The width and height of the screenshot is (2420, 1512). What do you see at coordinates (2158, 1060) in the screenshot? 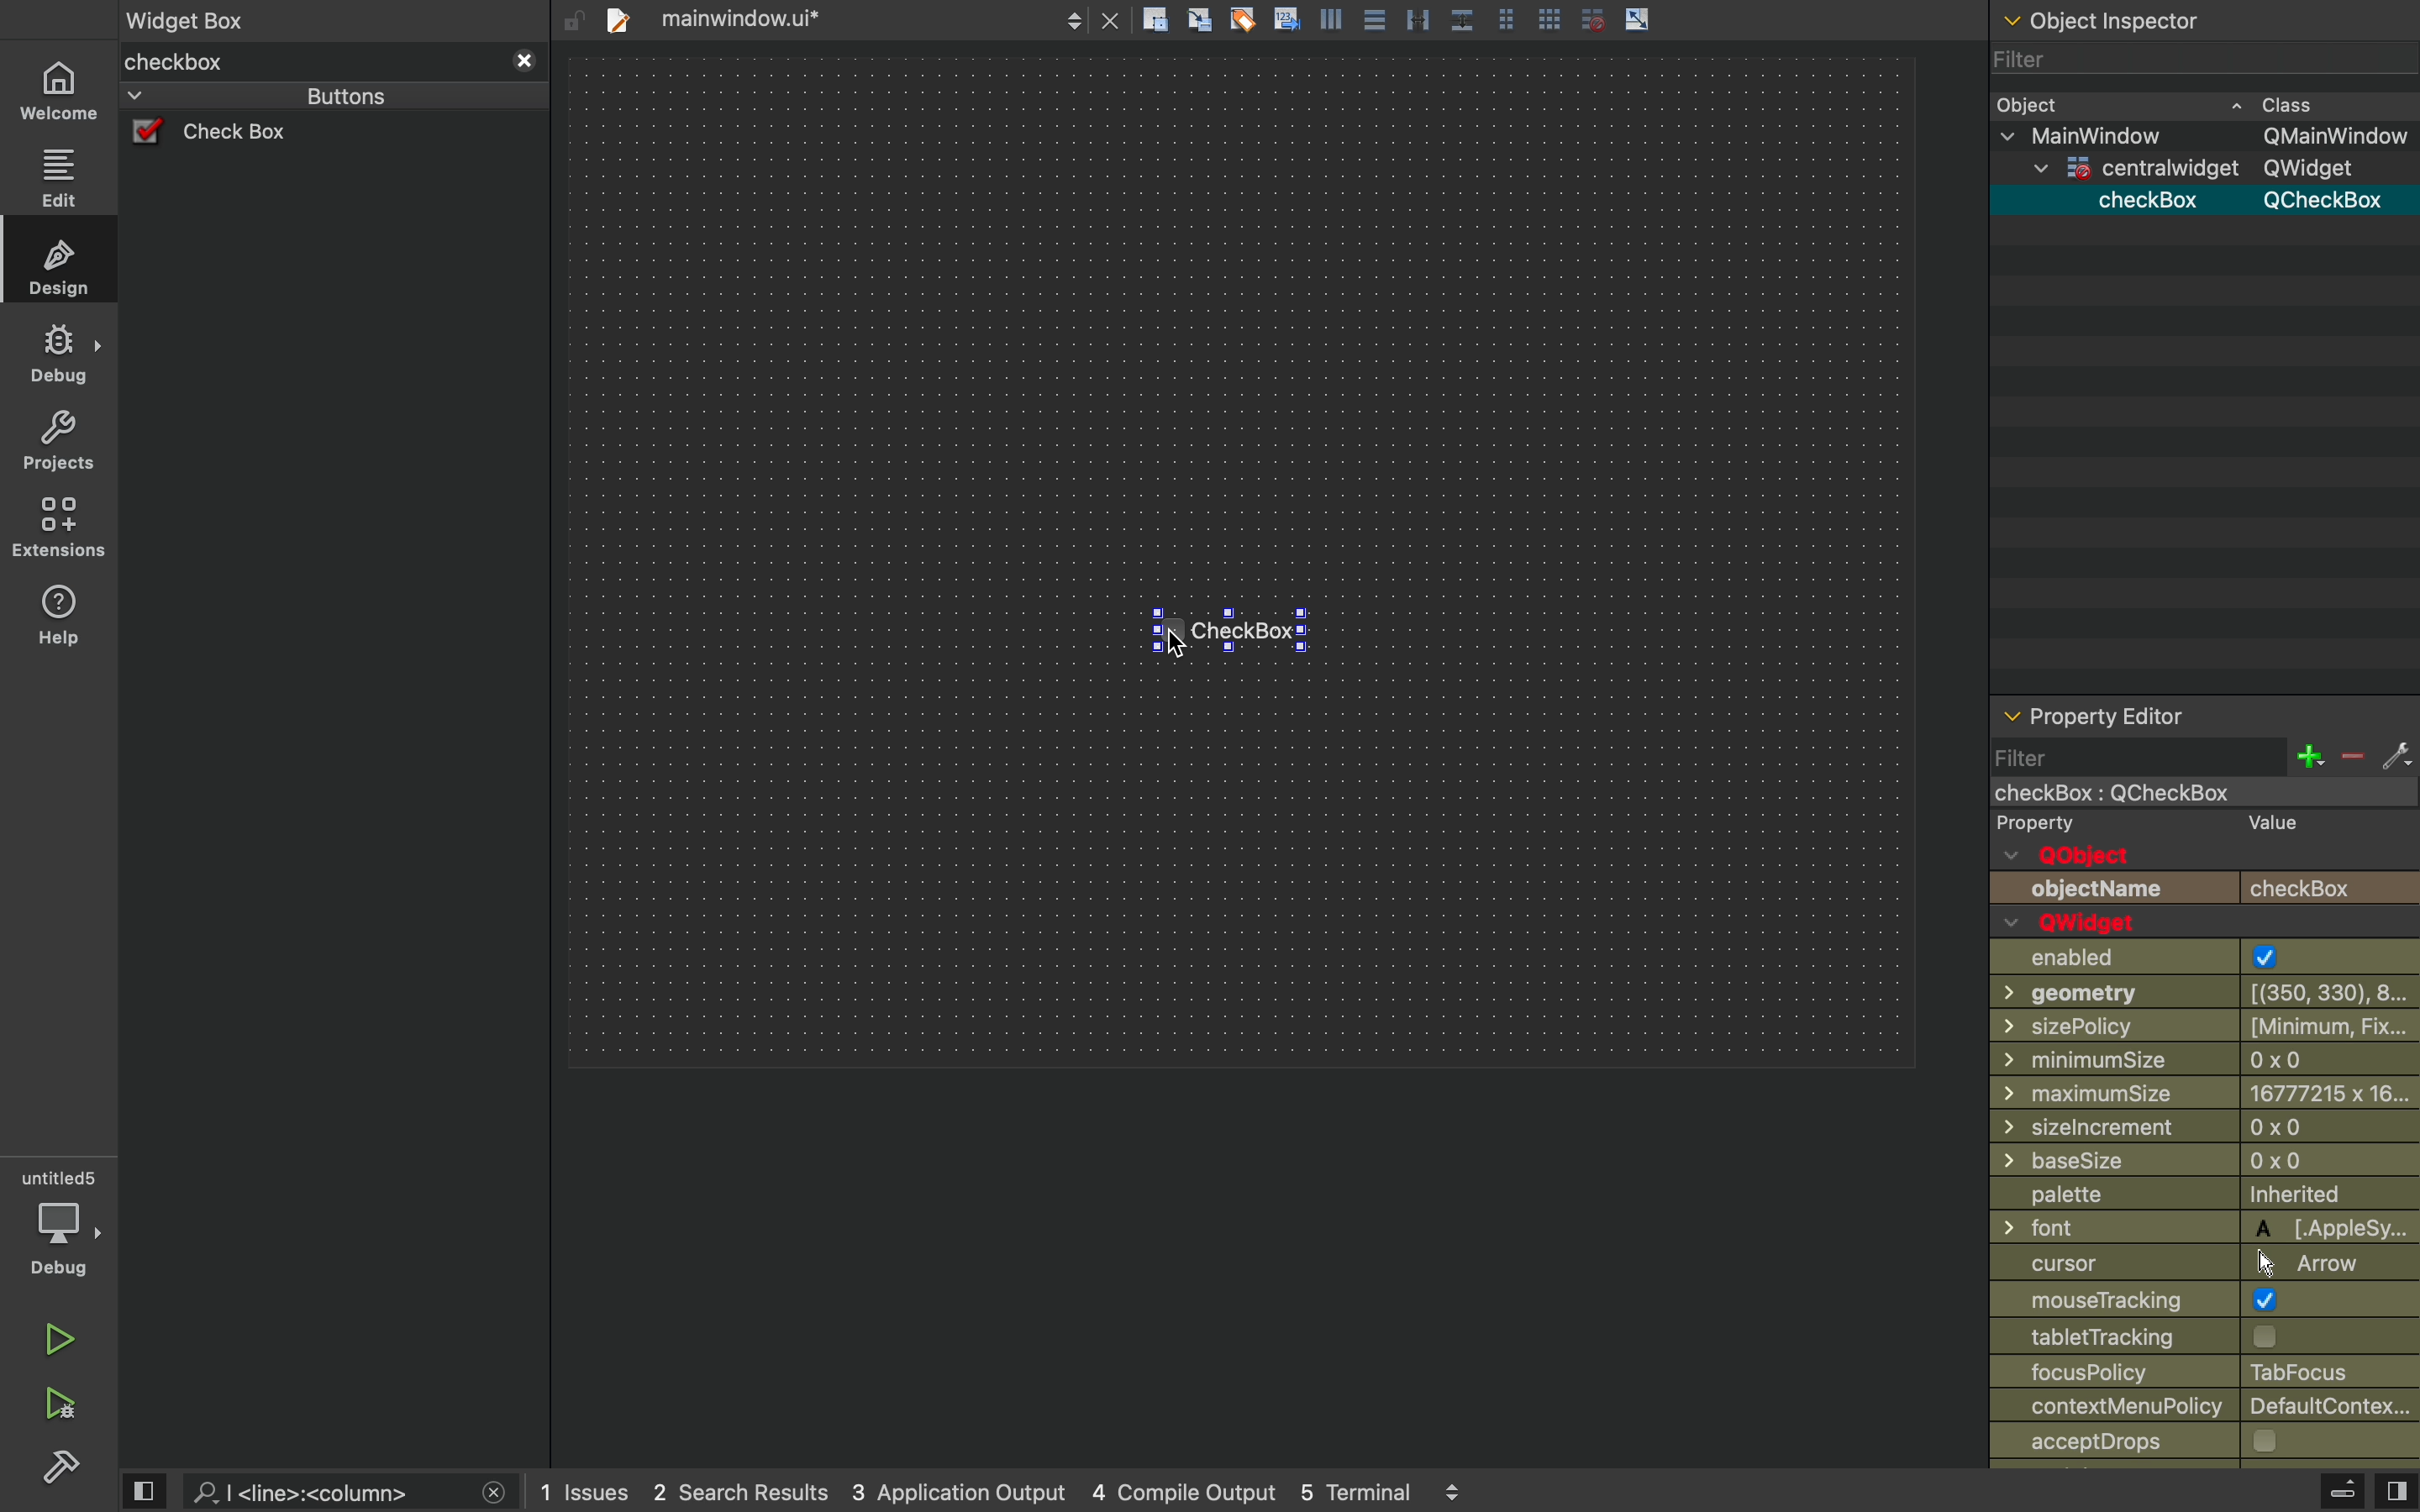
I see `minimum size` at bounding box center [2158, 1060].